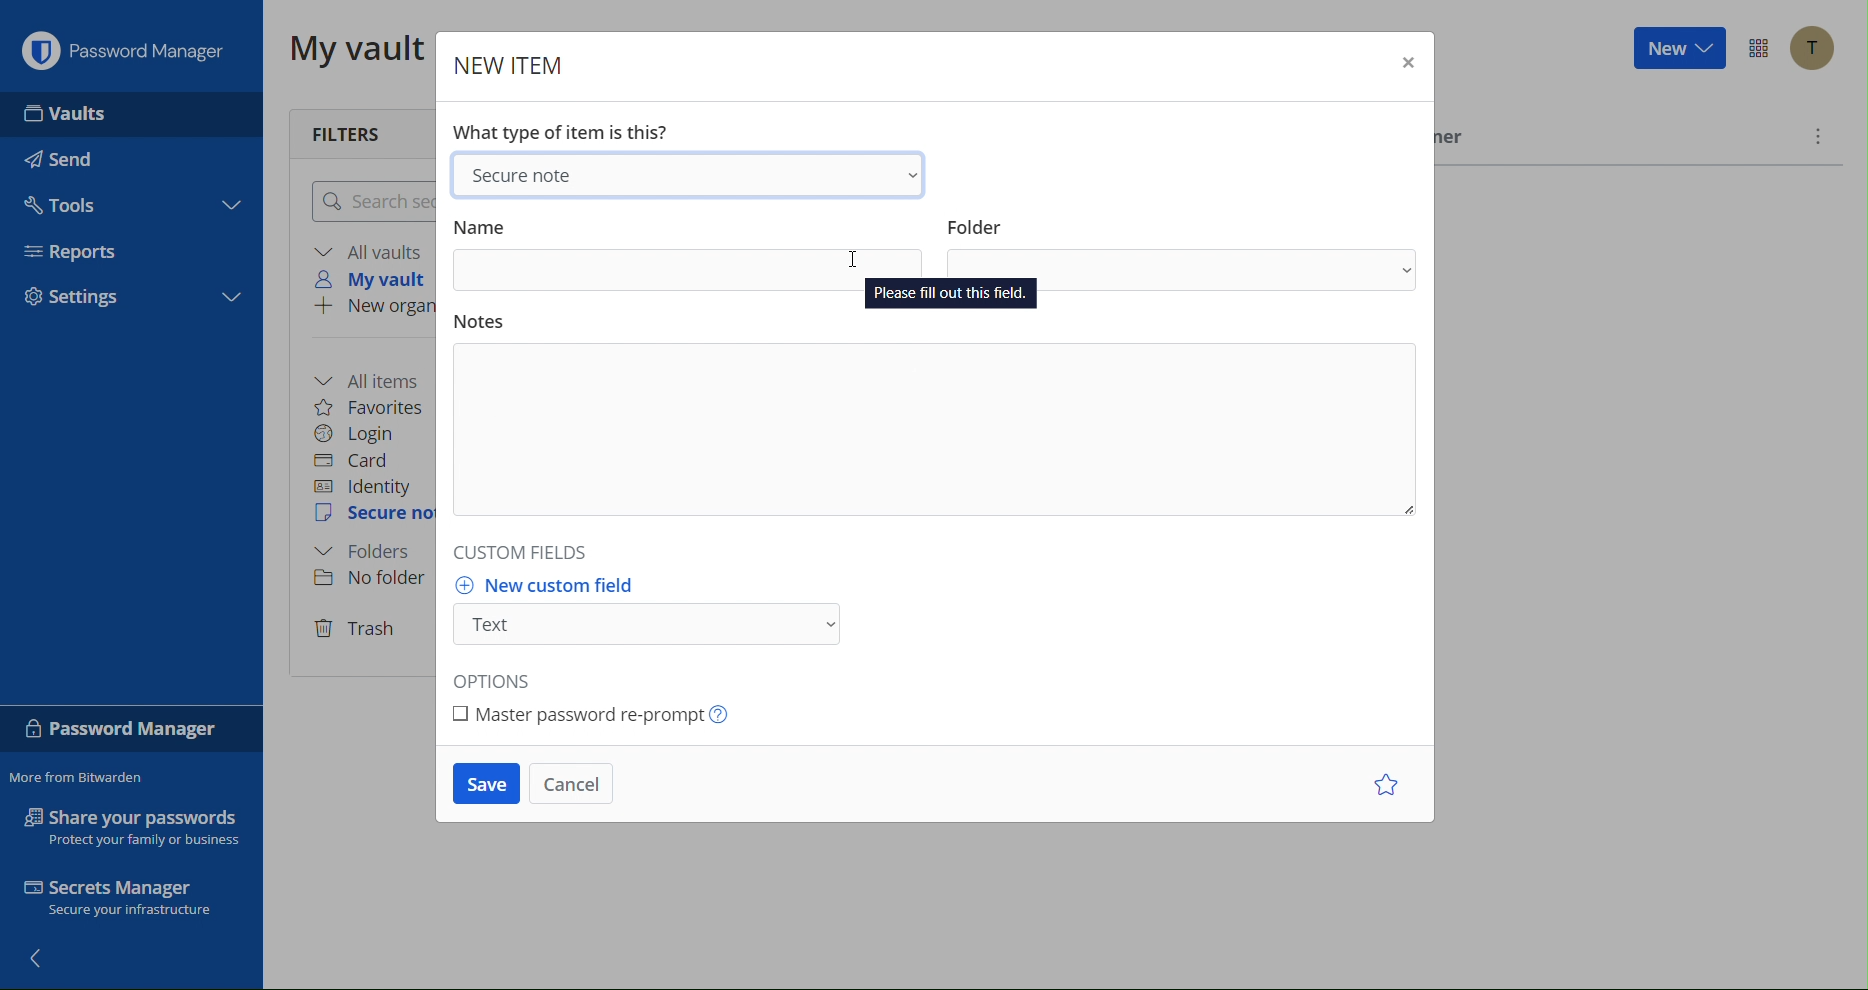 The height and width of the screenshot is (990, 1868). Describe the element at coordinates (359, 627) in the screenshot. I see `Trash` at that location.